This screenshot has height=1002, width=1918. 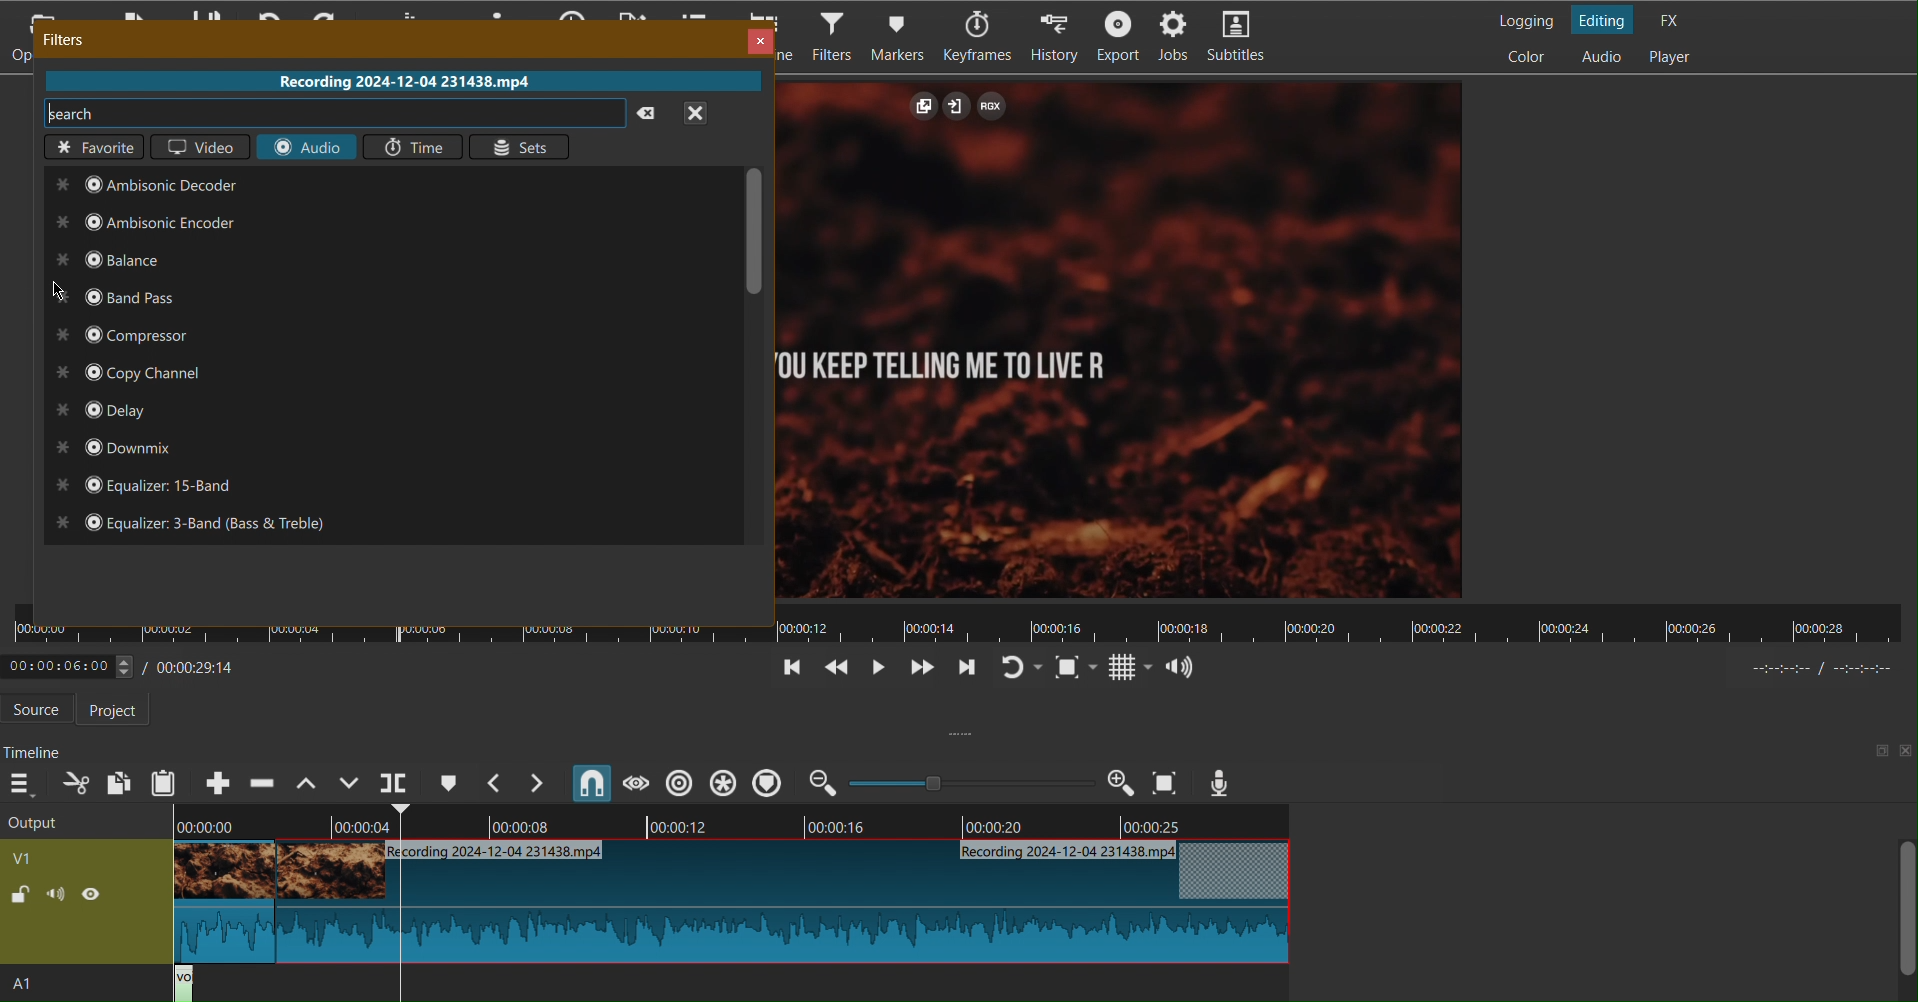 I want to click on Filters, so click(x=828, y=35).